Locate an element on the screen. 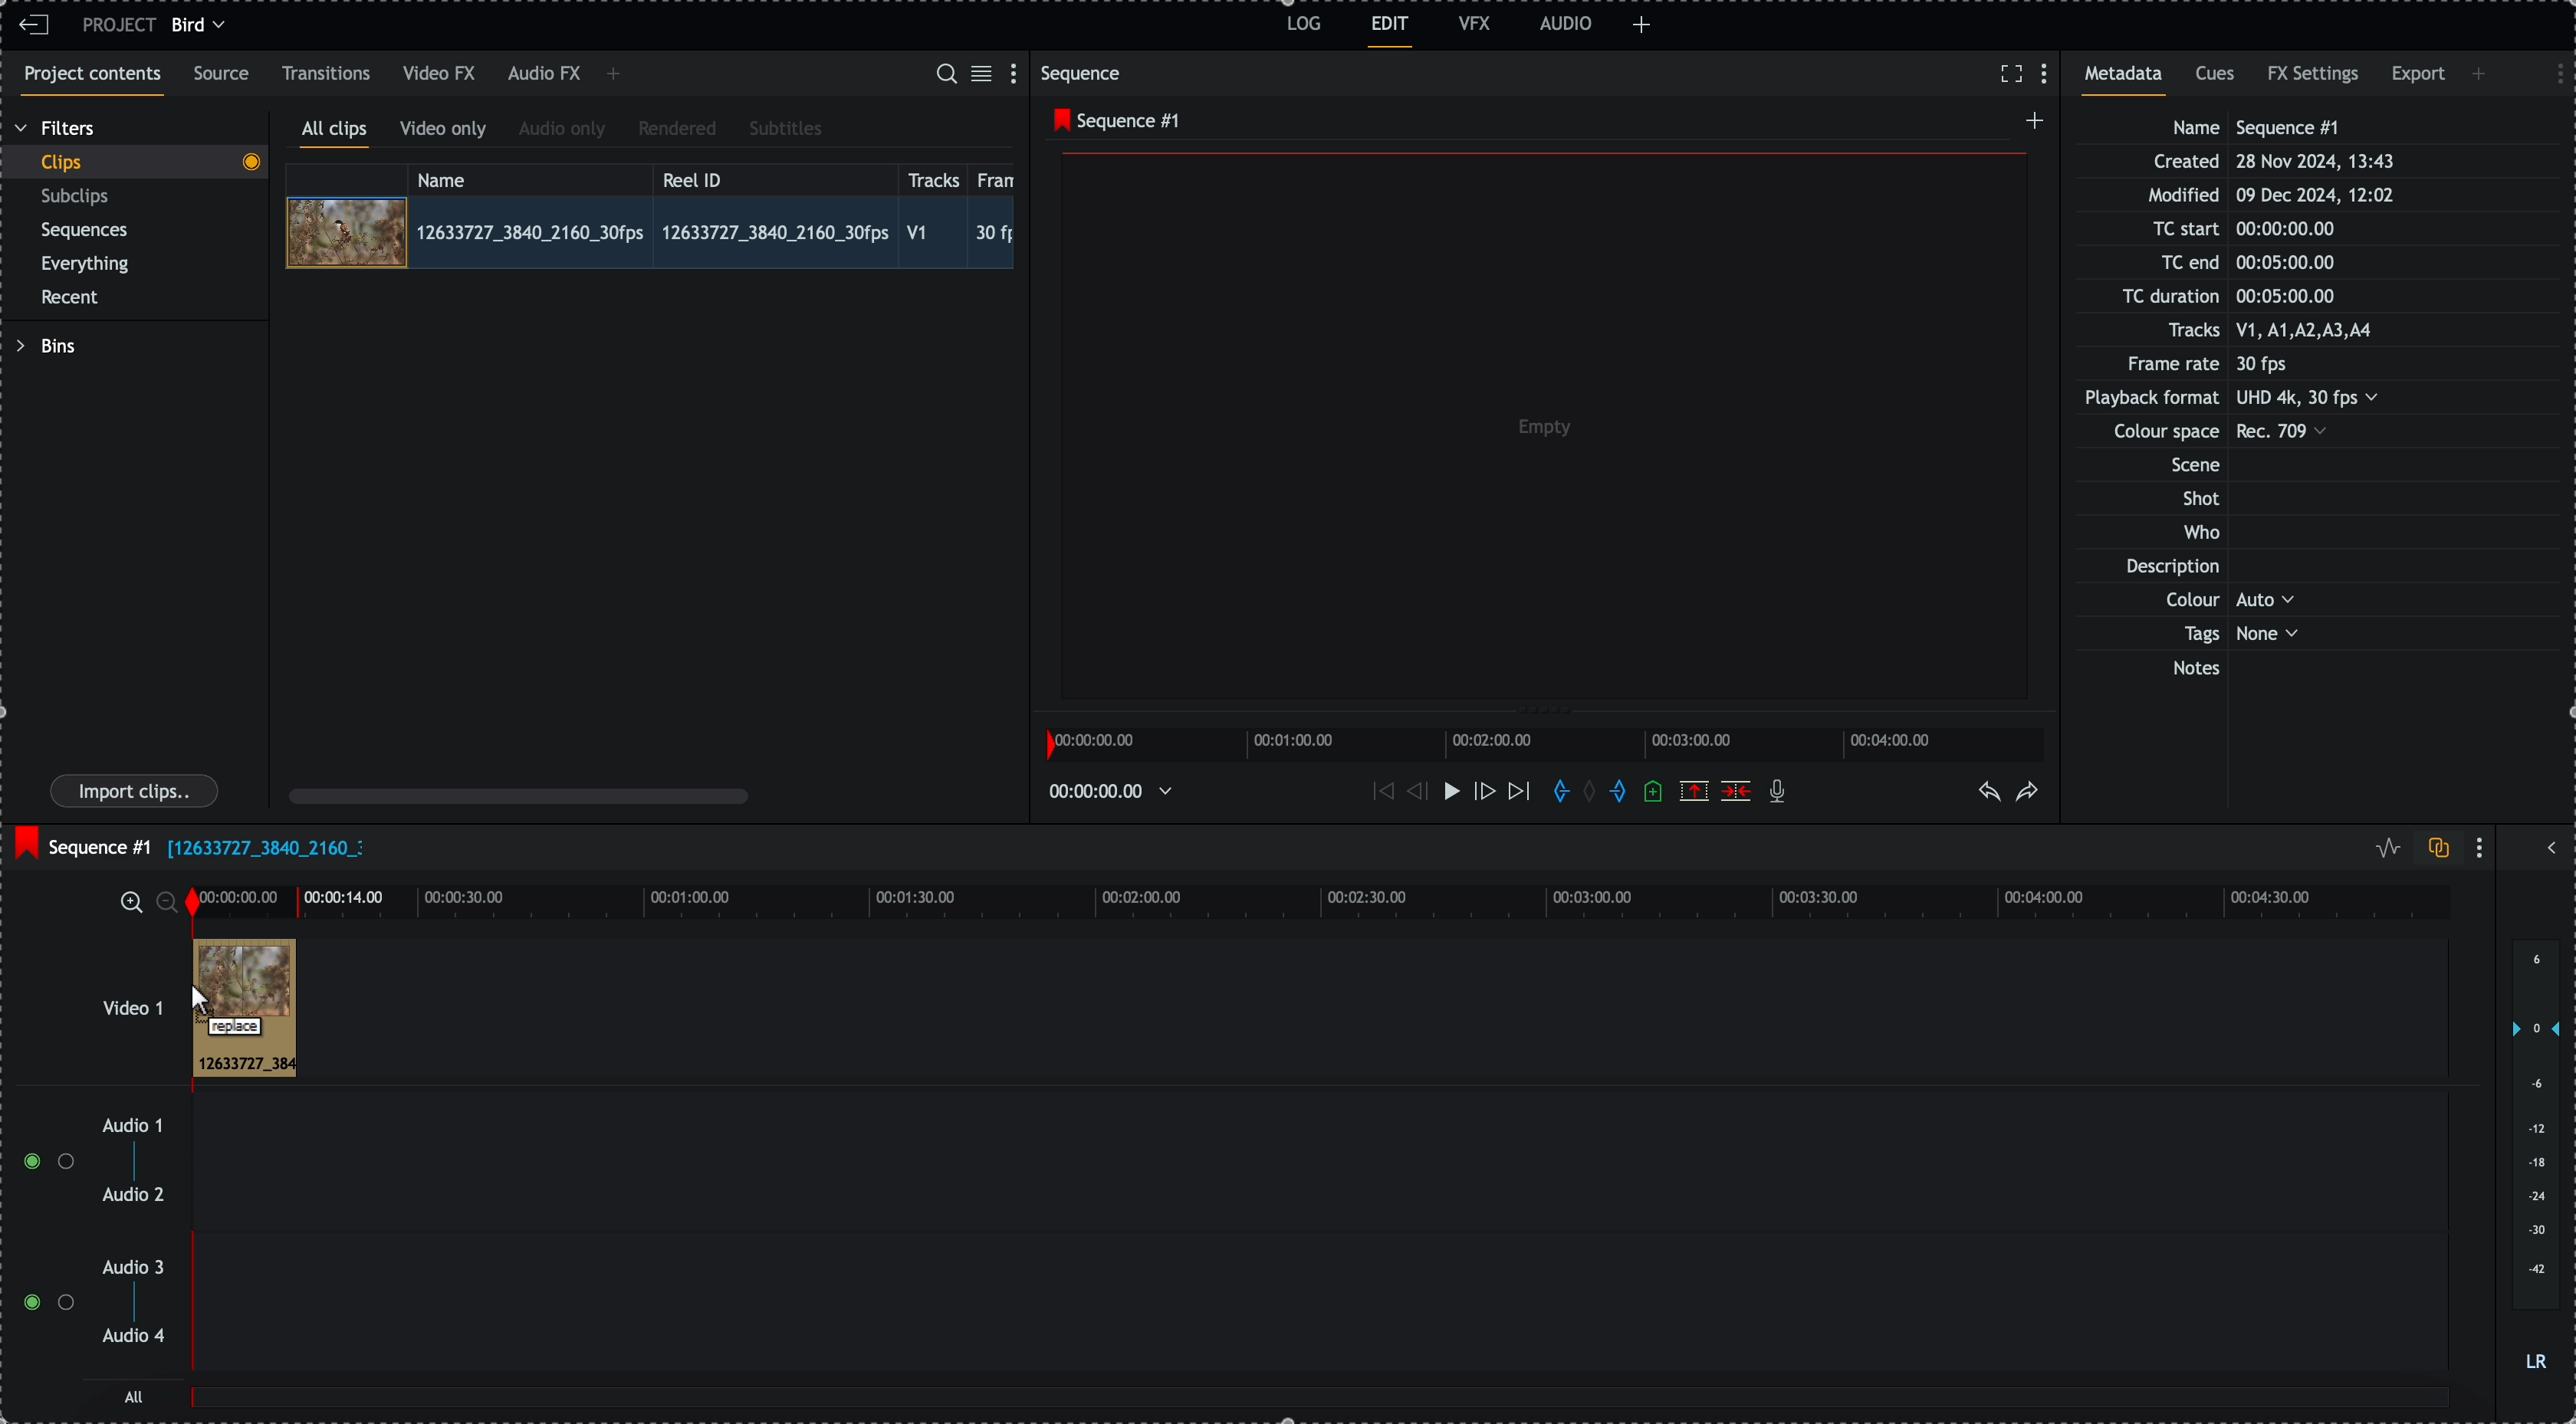 The width and height of the screenshot is (2576, 1424). audio 2 is located at coordinates (130, 1196).